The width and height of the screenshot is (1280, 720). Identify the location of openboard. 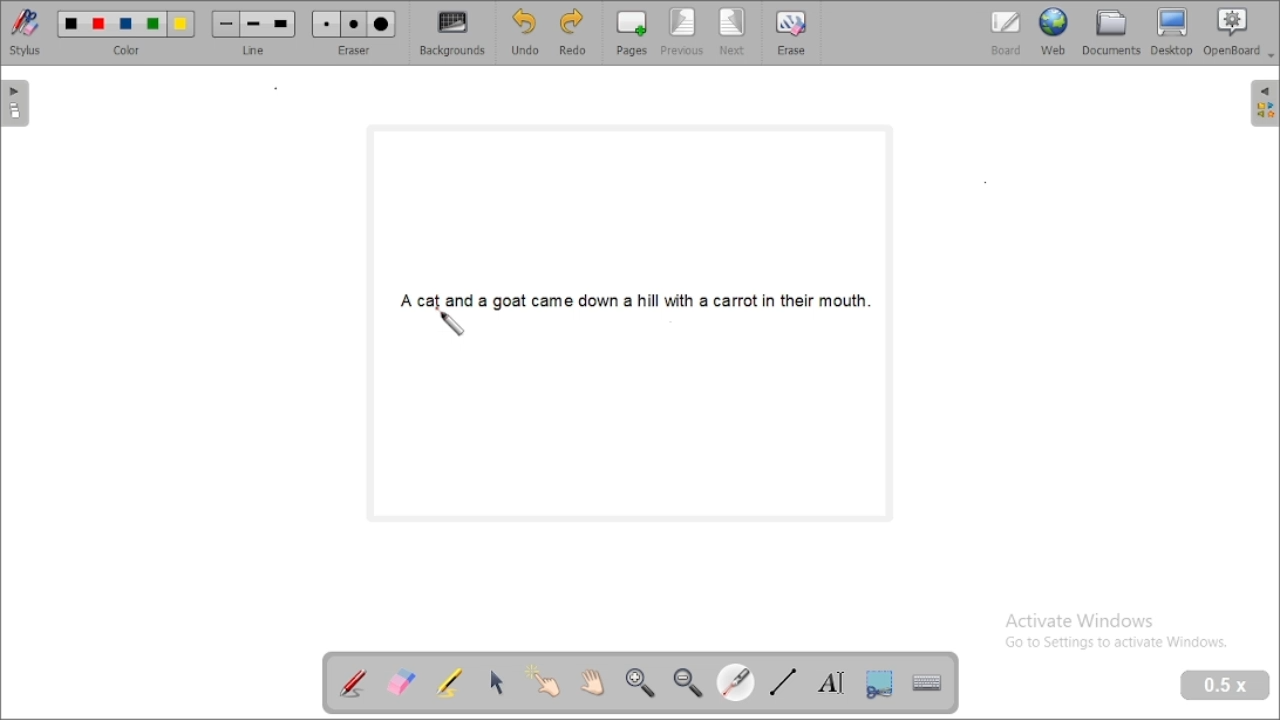
(1232, 32).